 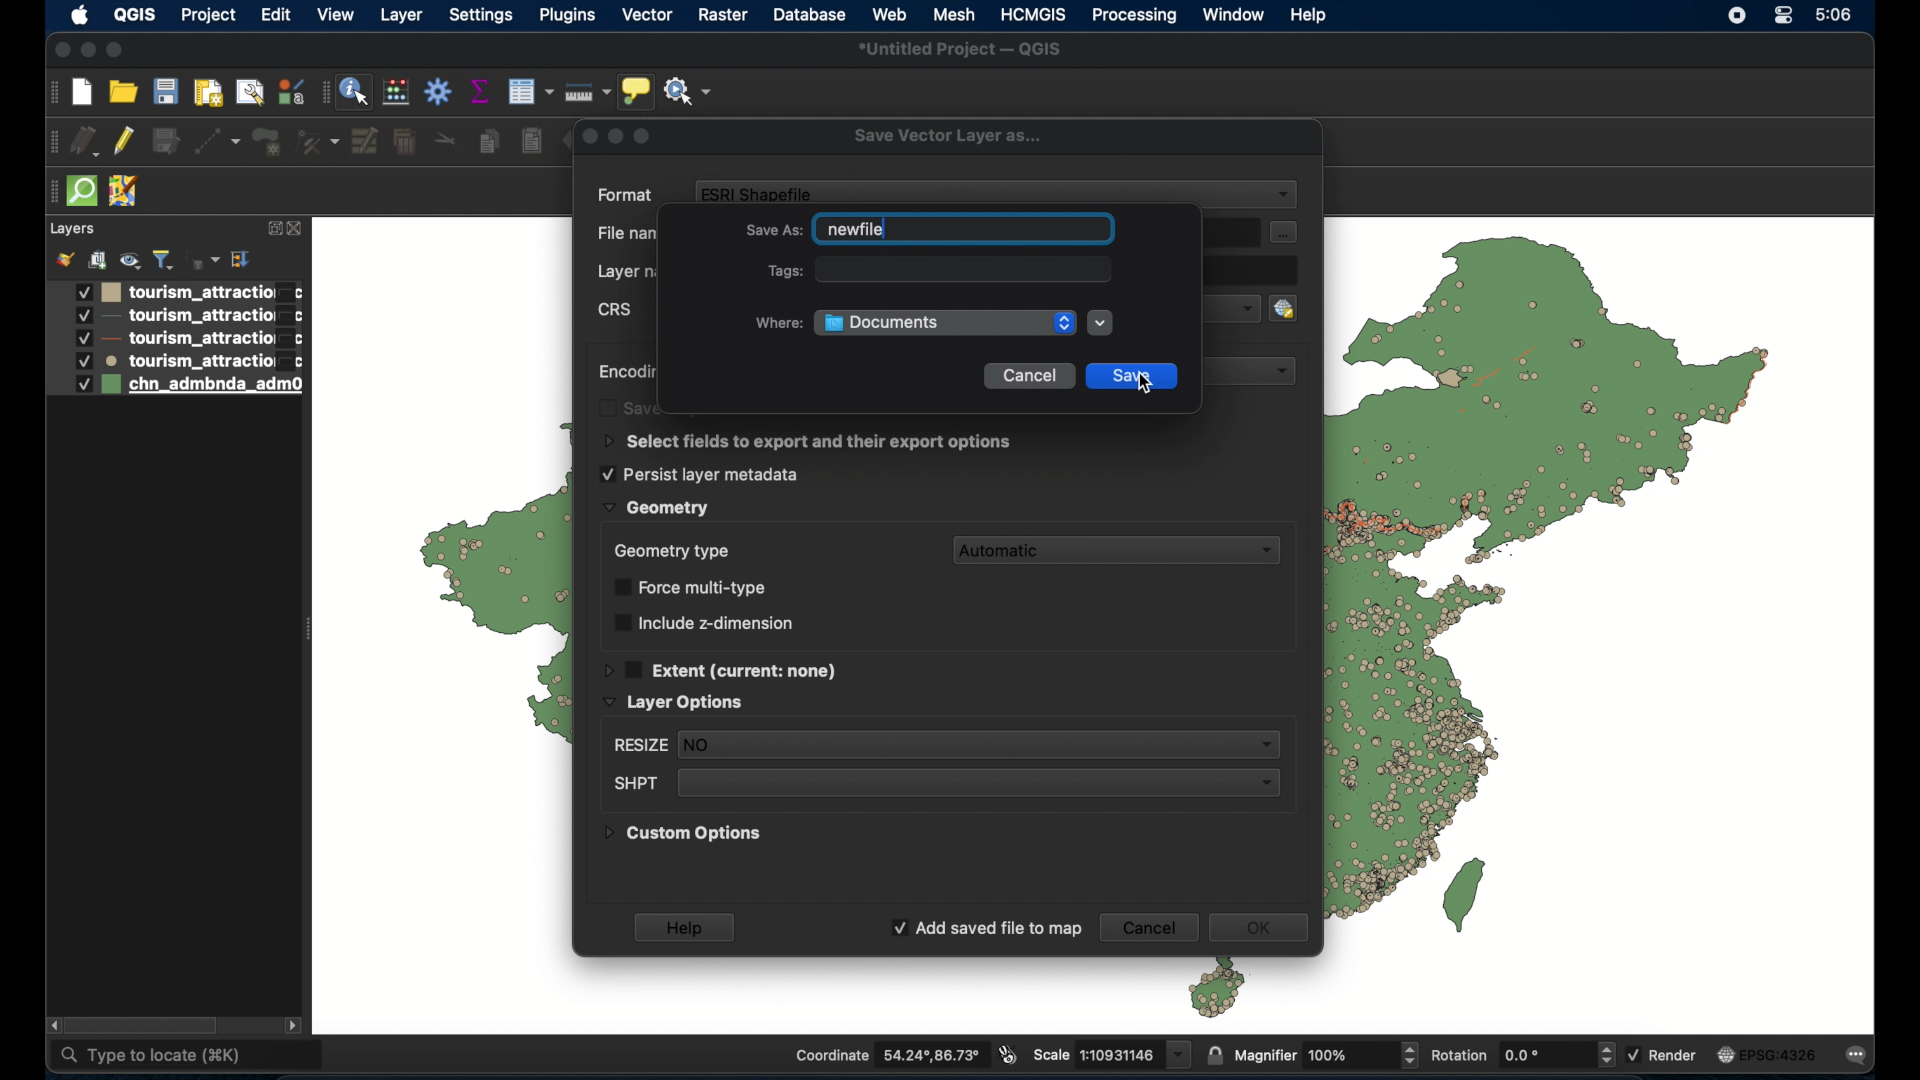 I want to click on open field calculator, so click(x=396, y=91).